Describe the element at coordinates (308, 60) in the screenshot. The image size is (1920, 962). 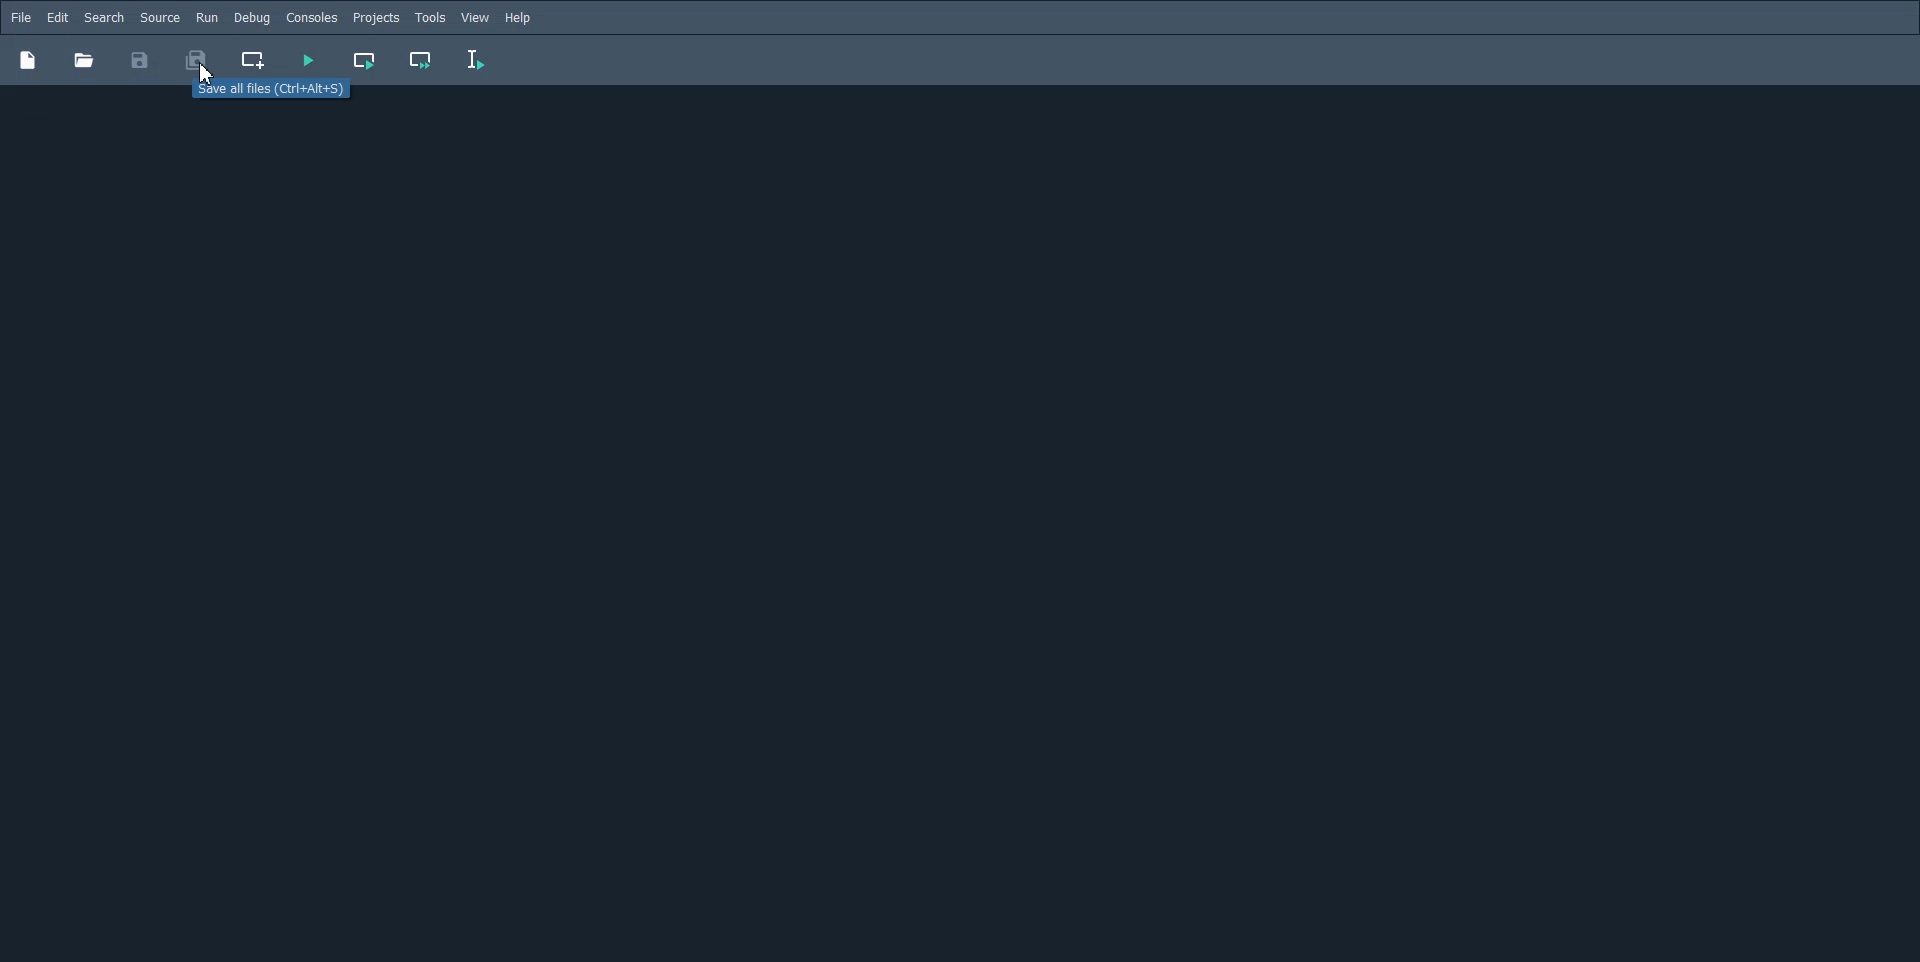
I see `Run File` at that location.